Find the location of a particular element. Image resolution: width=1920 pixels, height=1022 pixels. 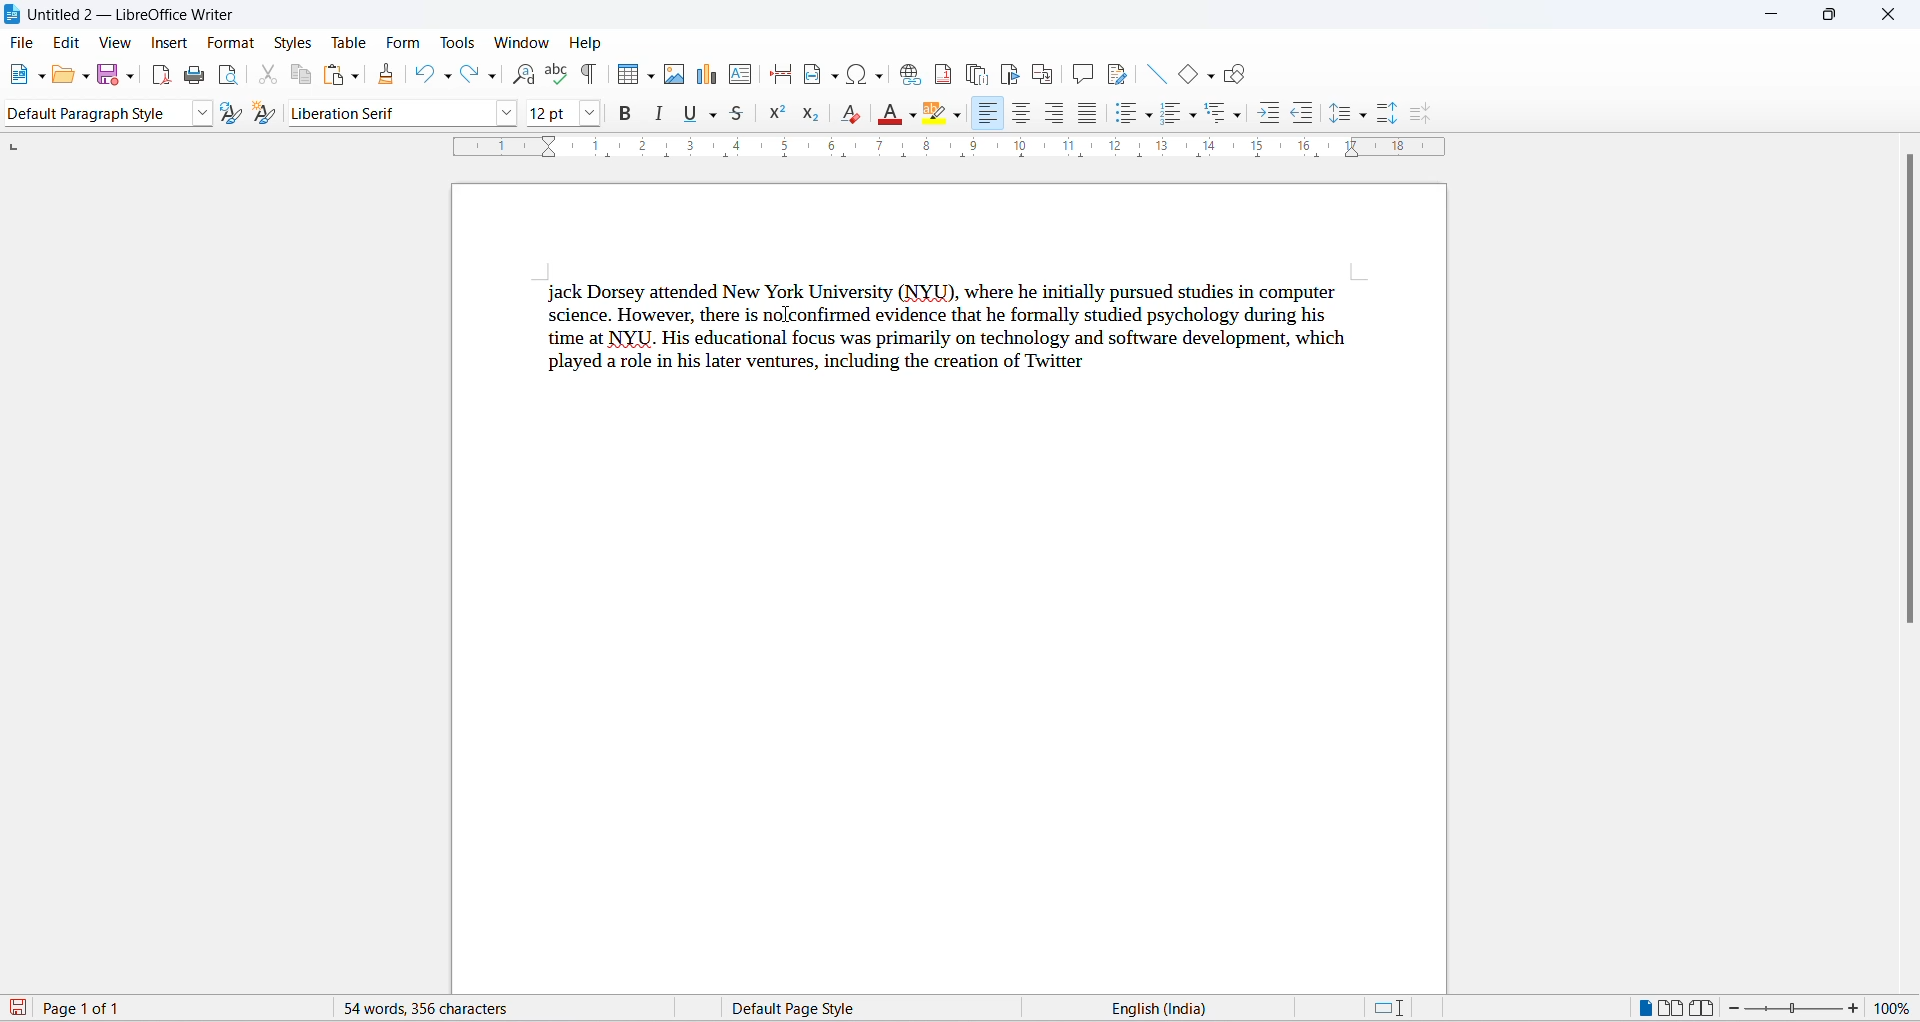

line spacing is located at coordinates (1338, 114).